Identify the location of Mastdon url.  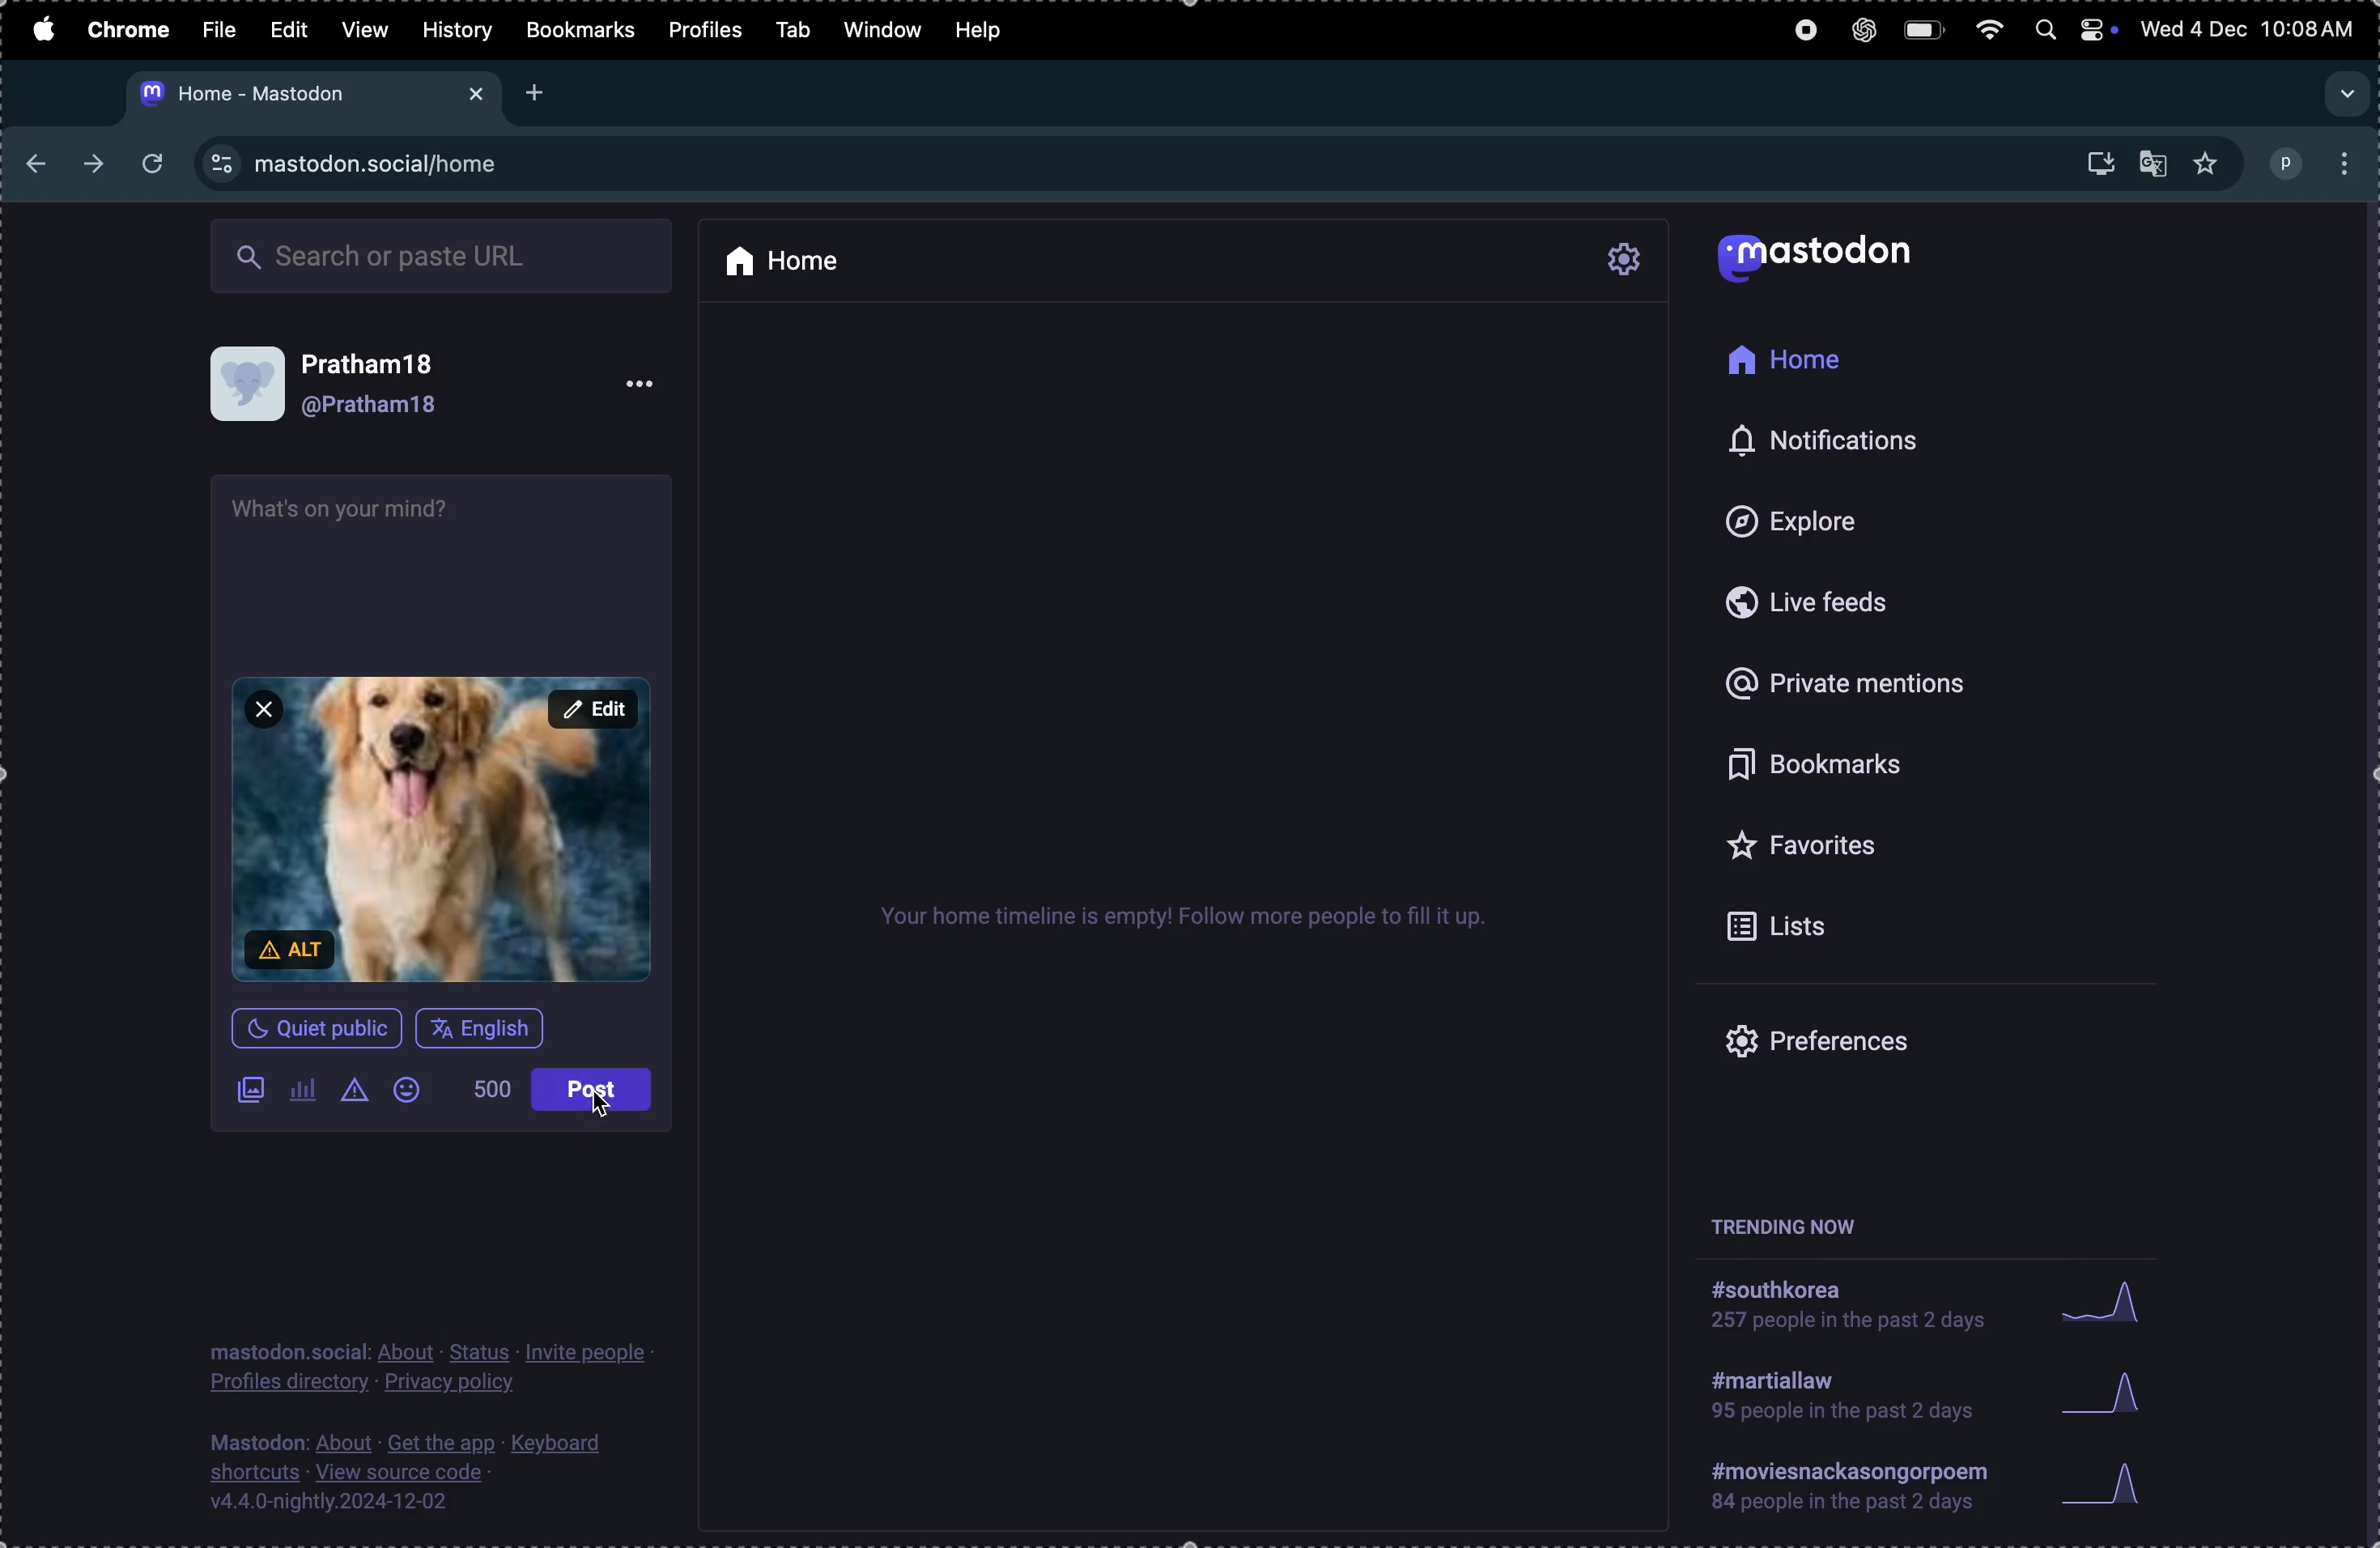
(383, 163).